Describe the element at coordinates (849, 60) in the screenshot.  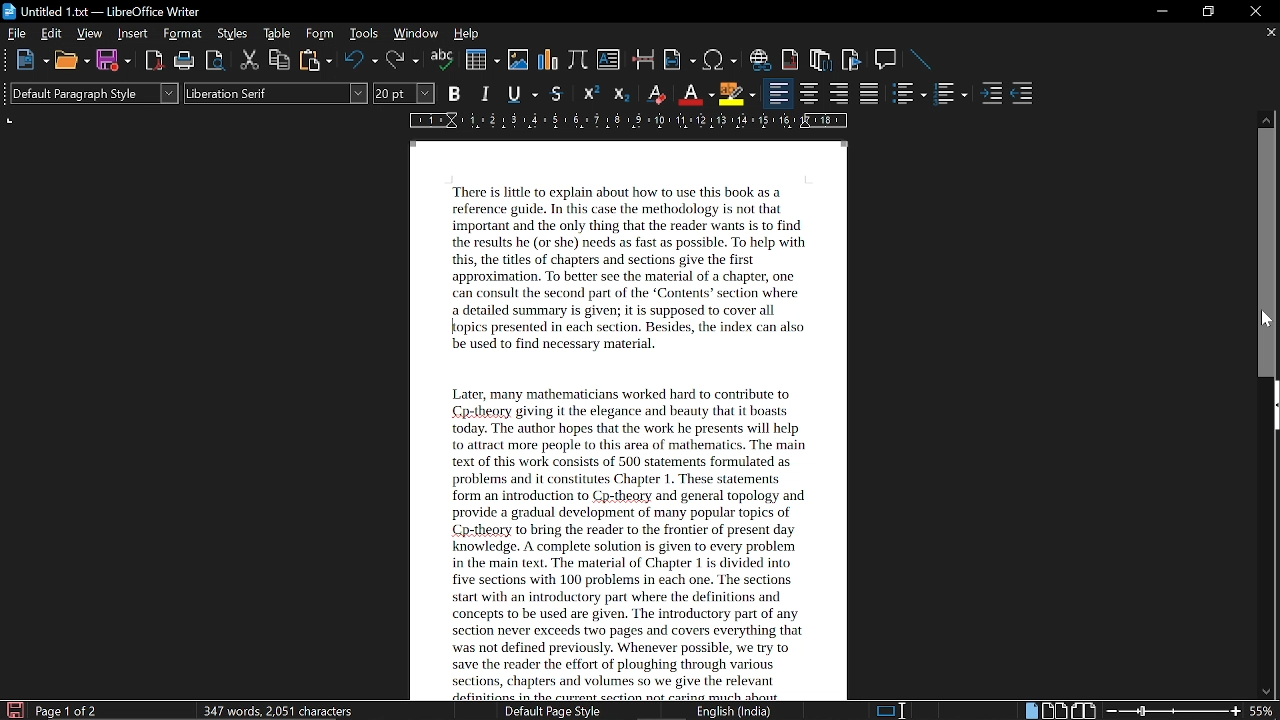
I see `insert bibliography` at that location.